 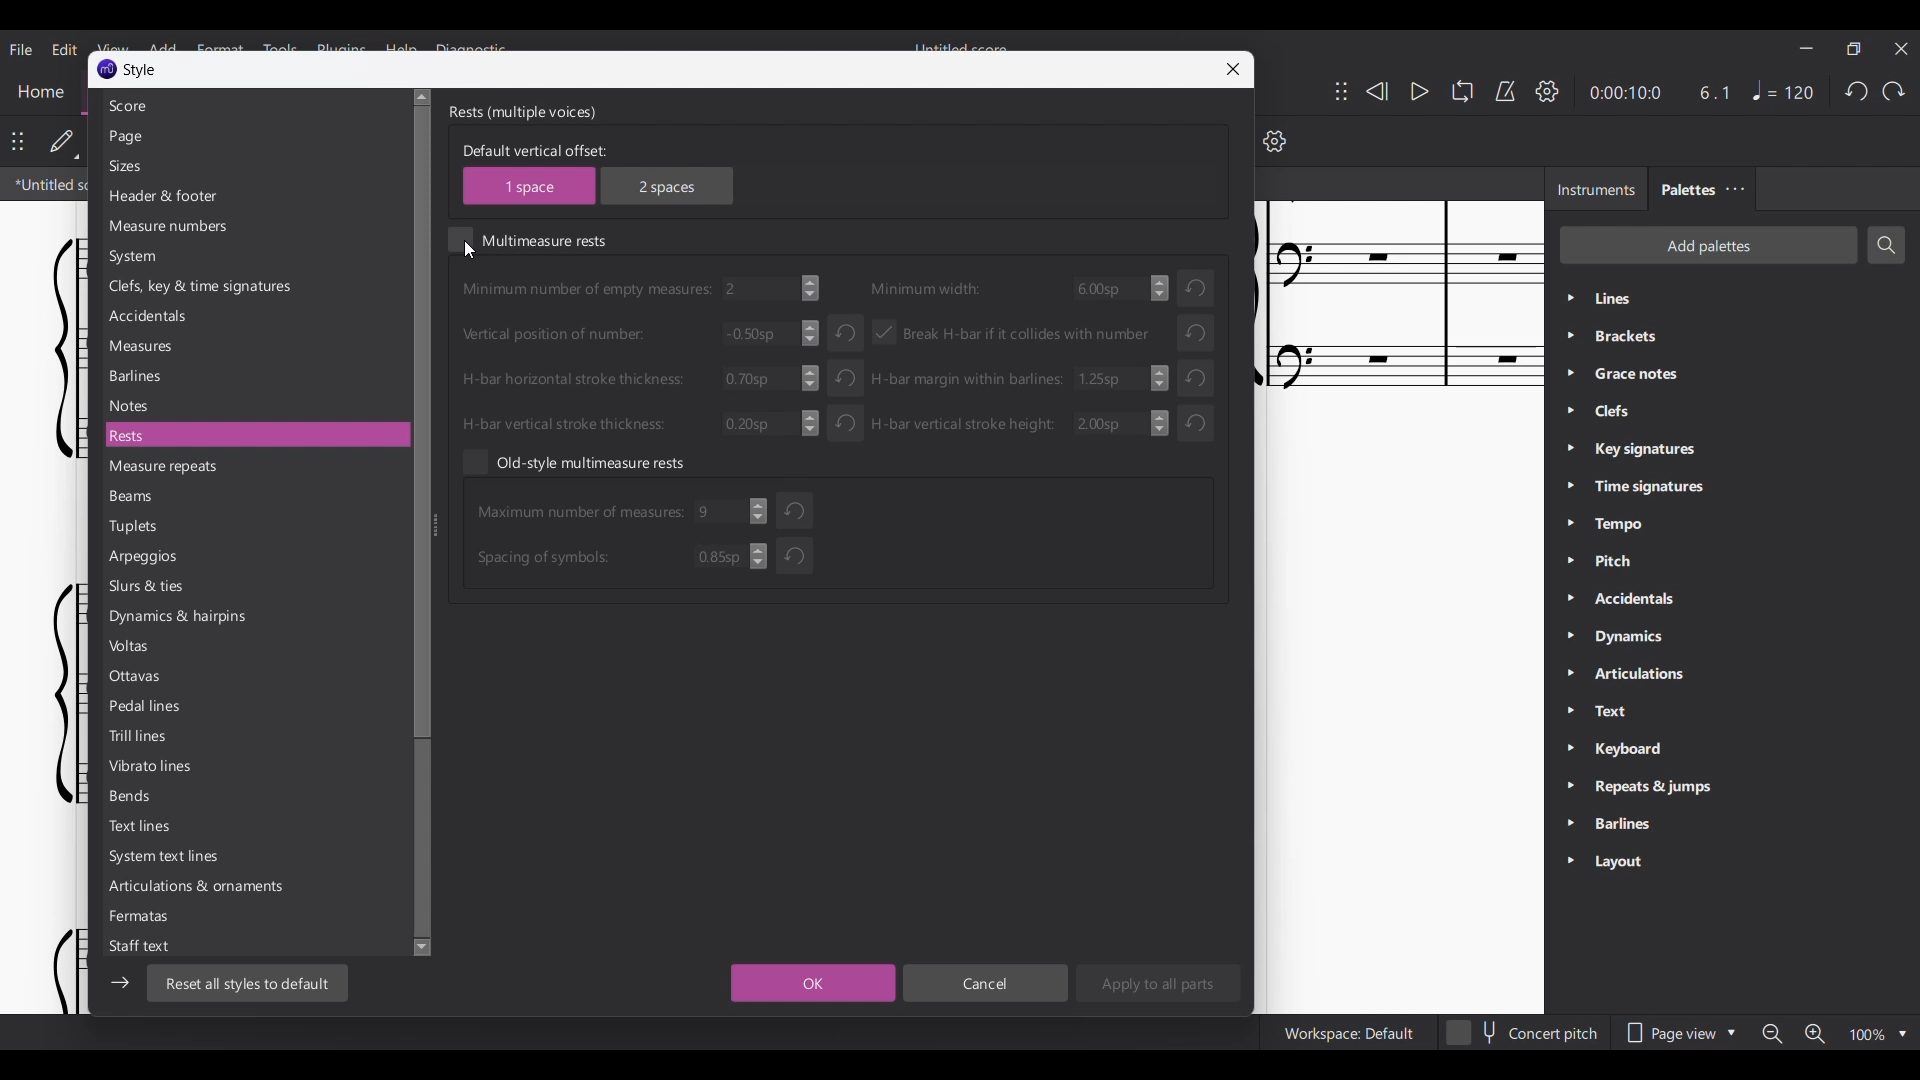 I want to click on Metronome, so click(x=1504, y=91).